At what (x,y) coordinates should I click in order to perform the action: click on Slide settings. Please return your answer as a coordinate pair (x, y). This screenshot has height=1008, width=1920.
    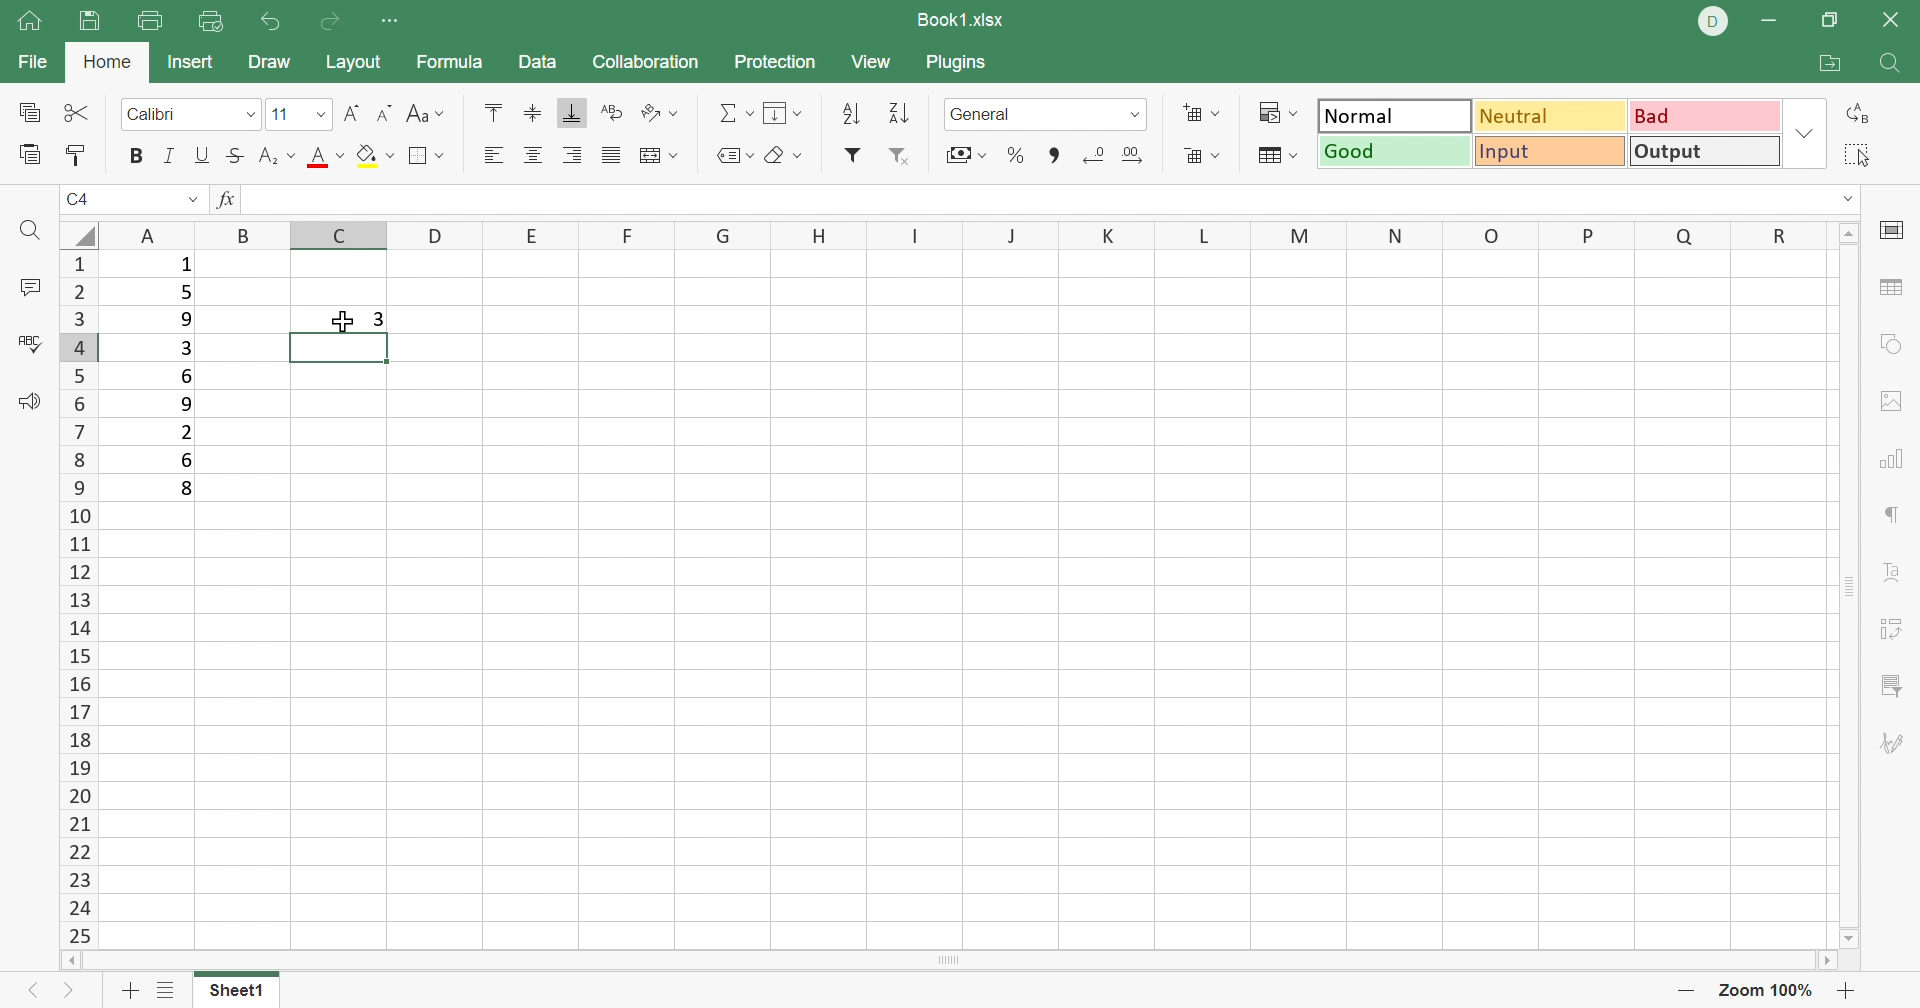
    Looking at the image, I should click on (1895, 229).